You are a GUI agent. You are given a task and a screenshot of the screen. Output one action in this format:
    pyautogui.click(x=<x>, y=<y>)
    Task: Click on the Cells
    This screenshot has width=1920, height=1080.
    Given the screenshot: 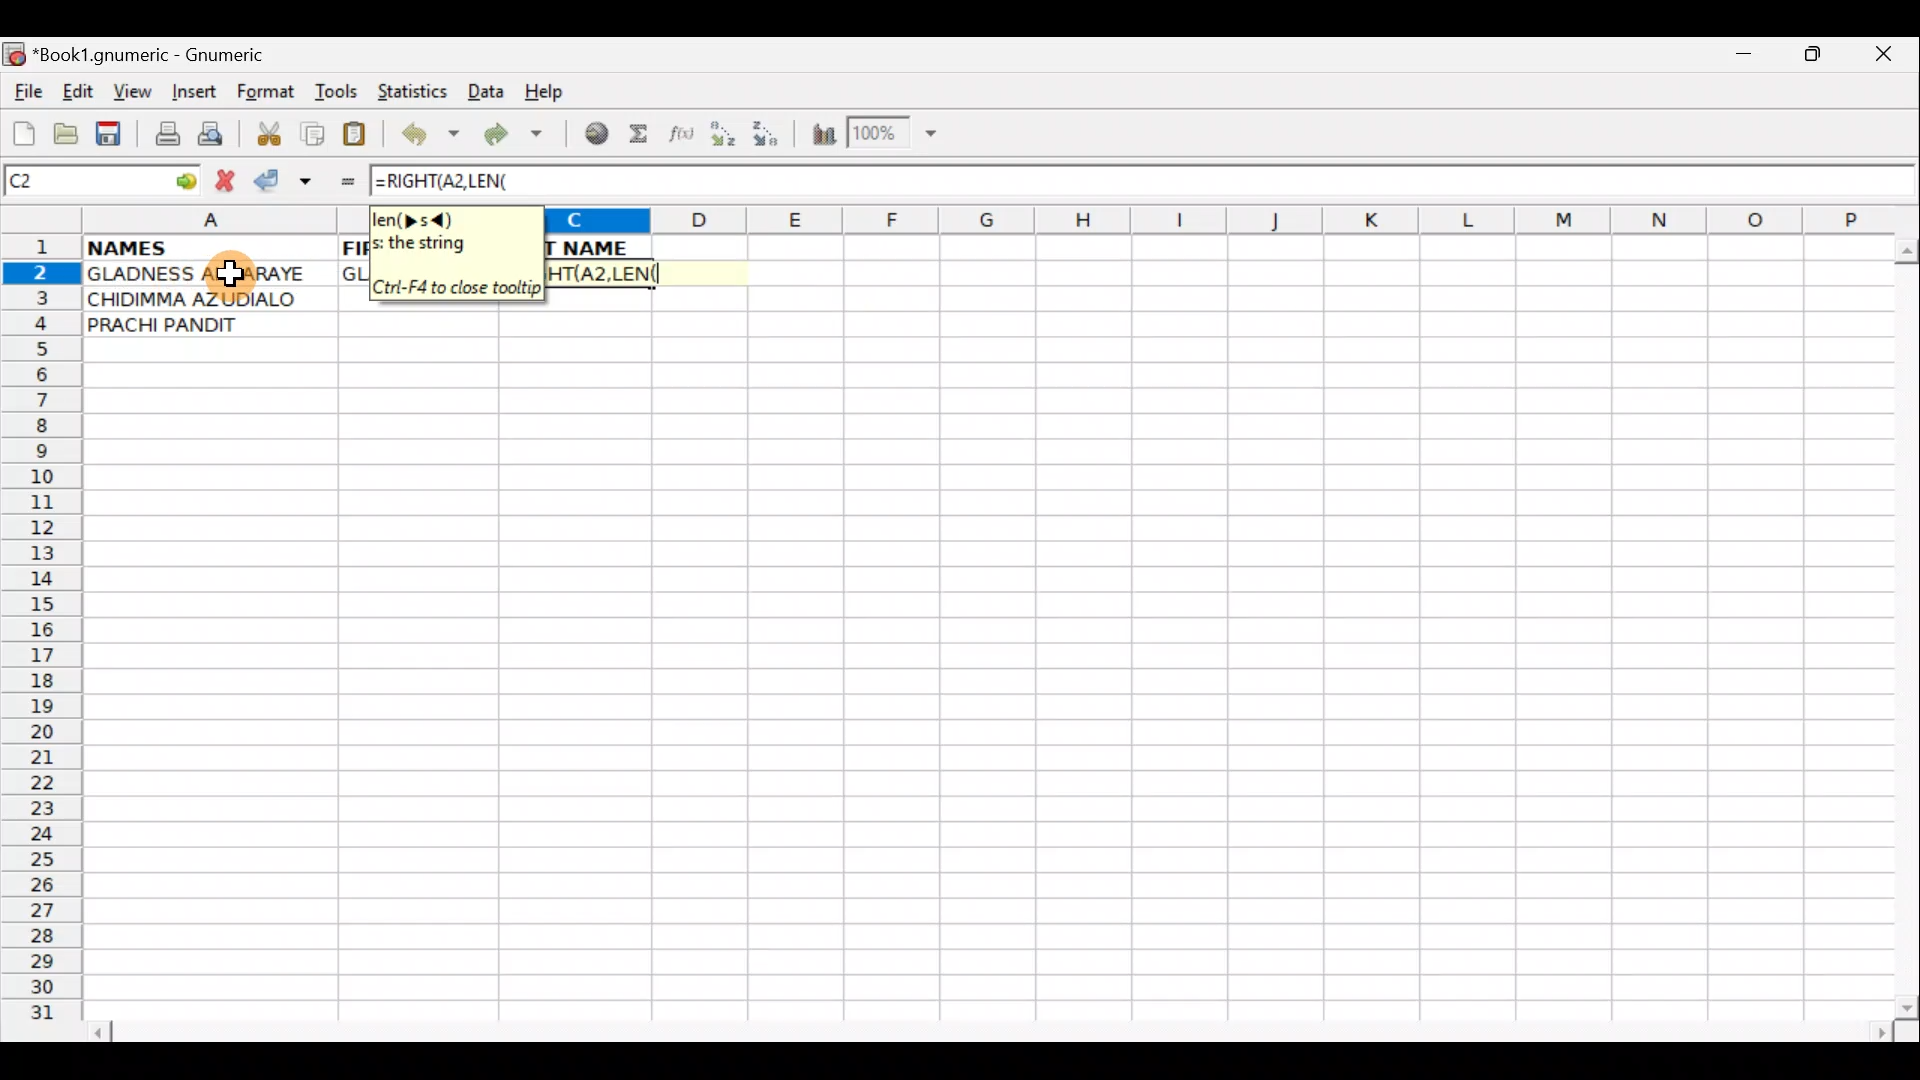 What is the action you would take?
    pyautogui.click(x=984, y=693)
    